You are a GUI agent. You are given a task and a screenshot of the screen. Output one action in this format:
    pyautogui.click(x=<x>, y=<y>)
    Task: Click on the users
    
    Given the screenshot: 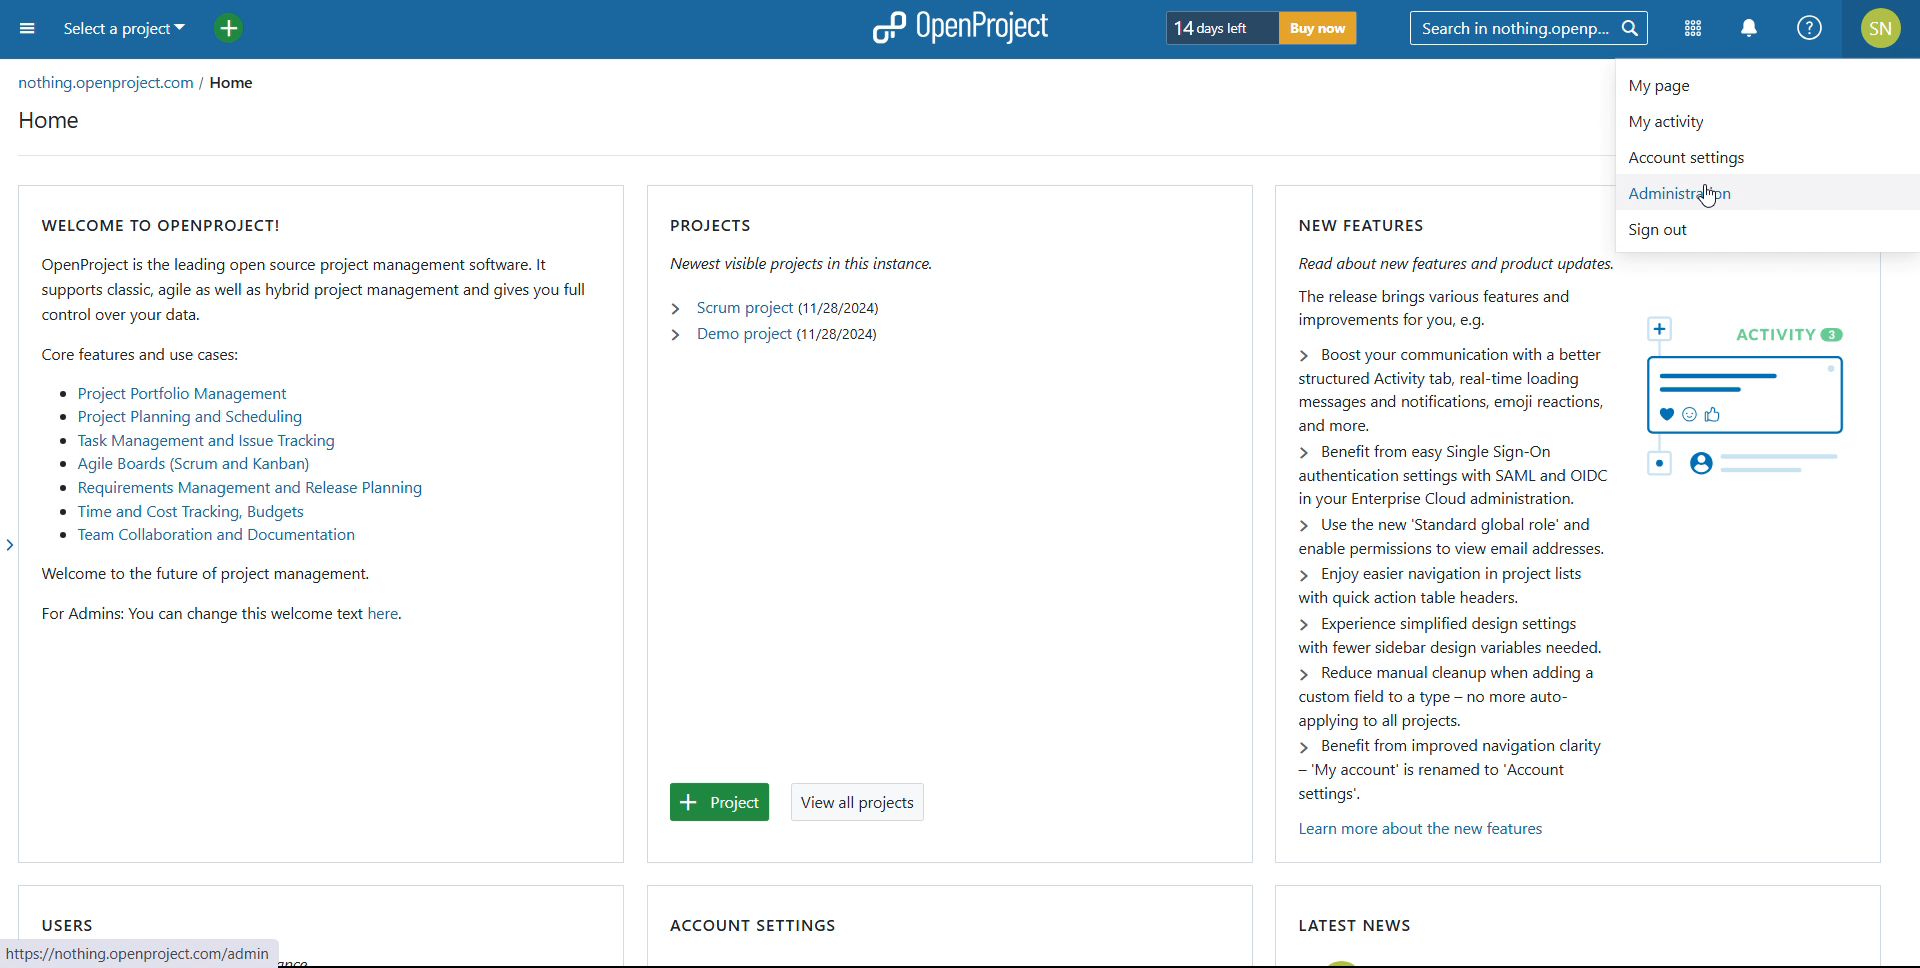 What is the action you would take?
    pyautogui.click(x=65, y=924)
    